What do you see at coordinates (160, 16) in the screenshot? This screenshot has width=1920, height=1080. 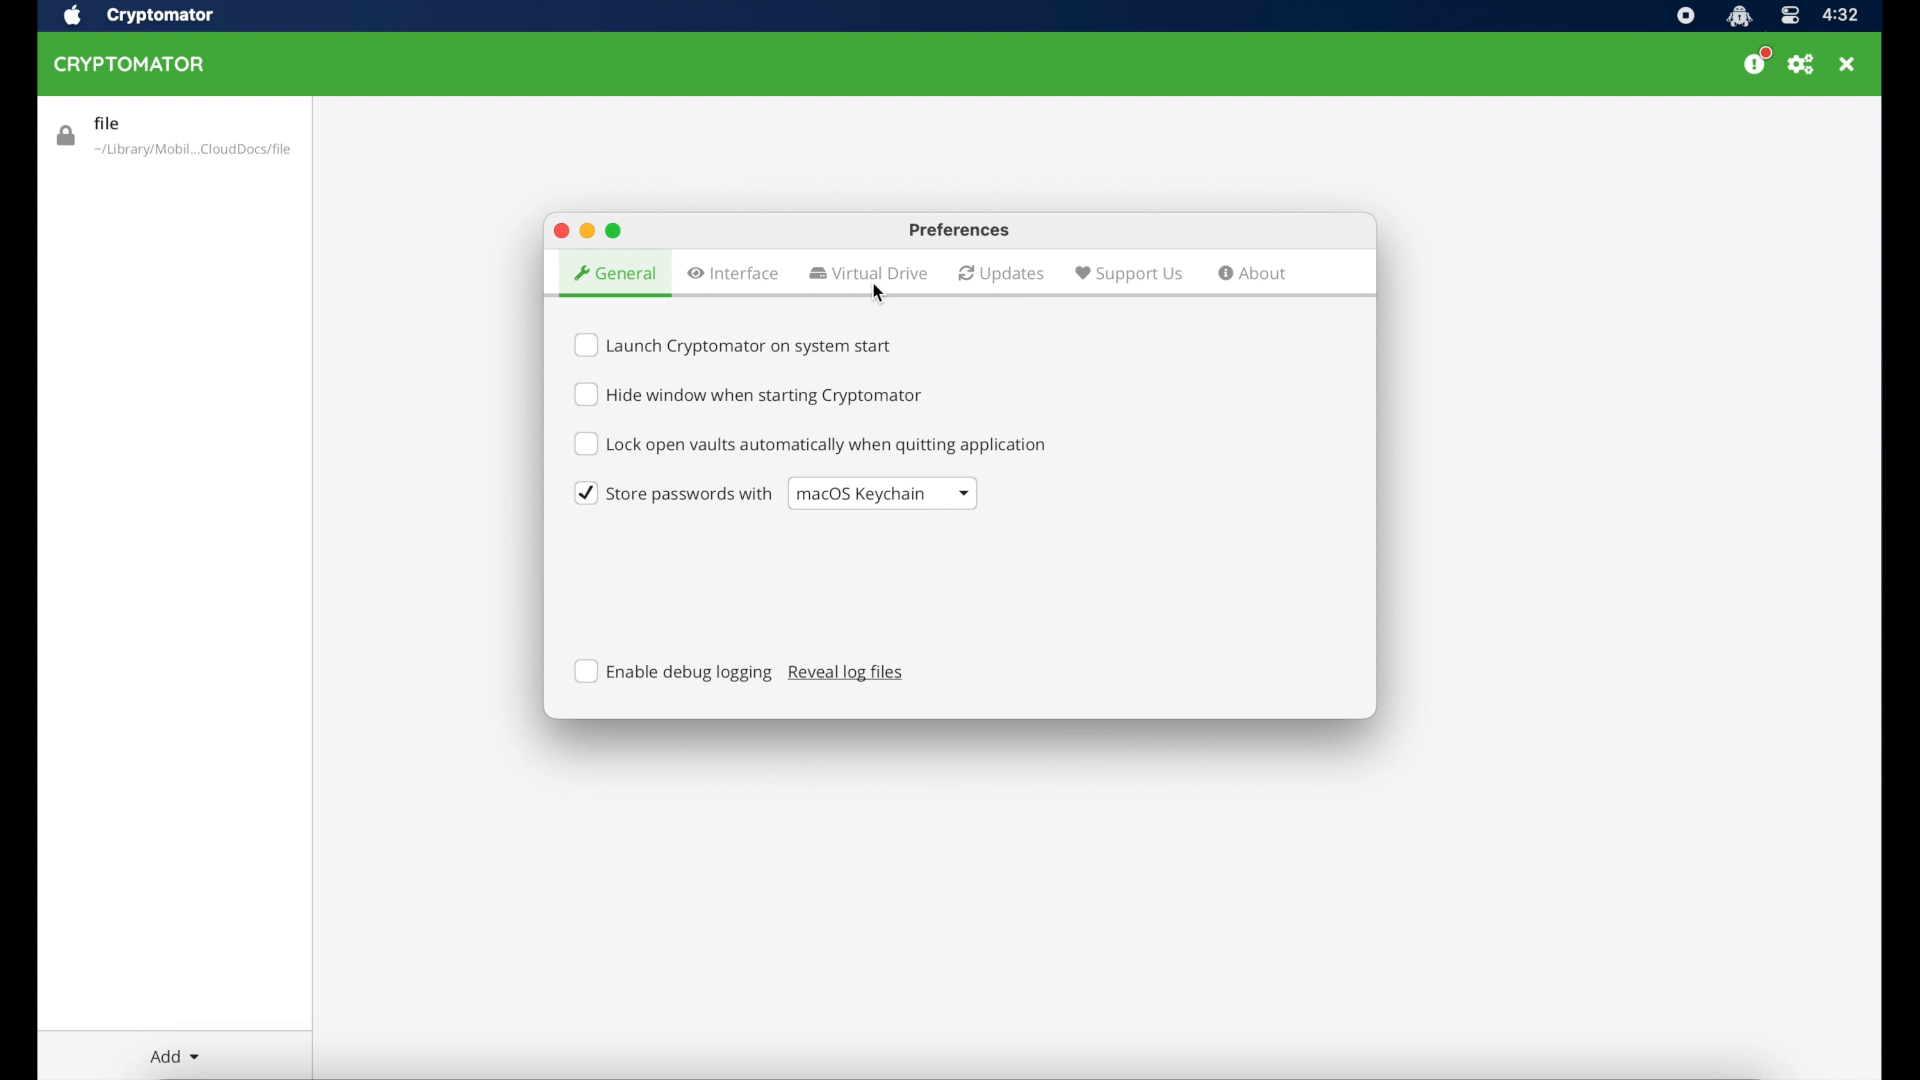 I see `cryptomator` at bounding box center [160, 16].